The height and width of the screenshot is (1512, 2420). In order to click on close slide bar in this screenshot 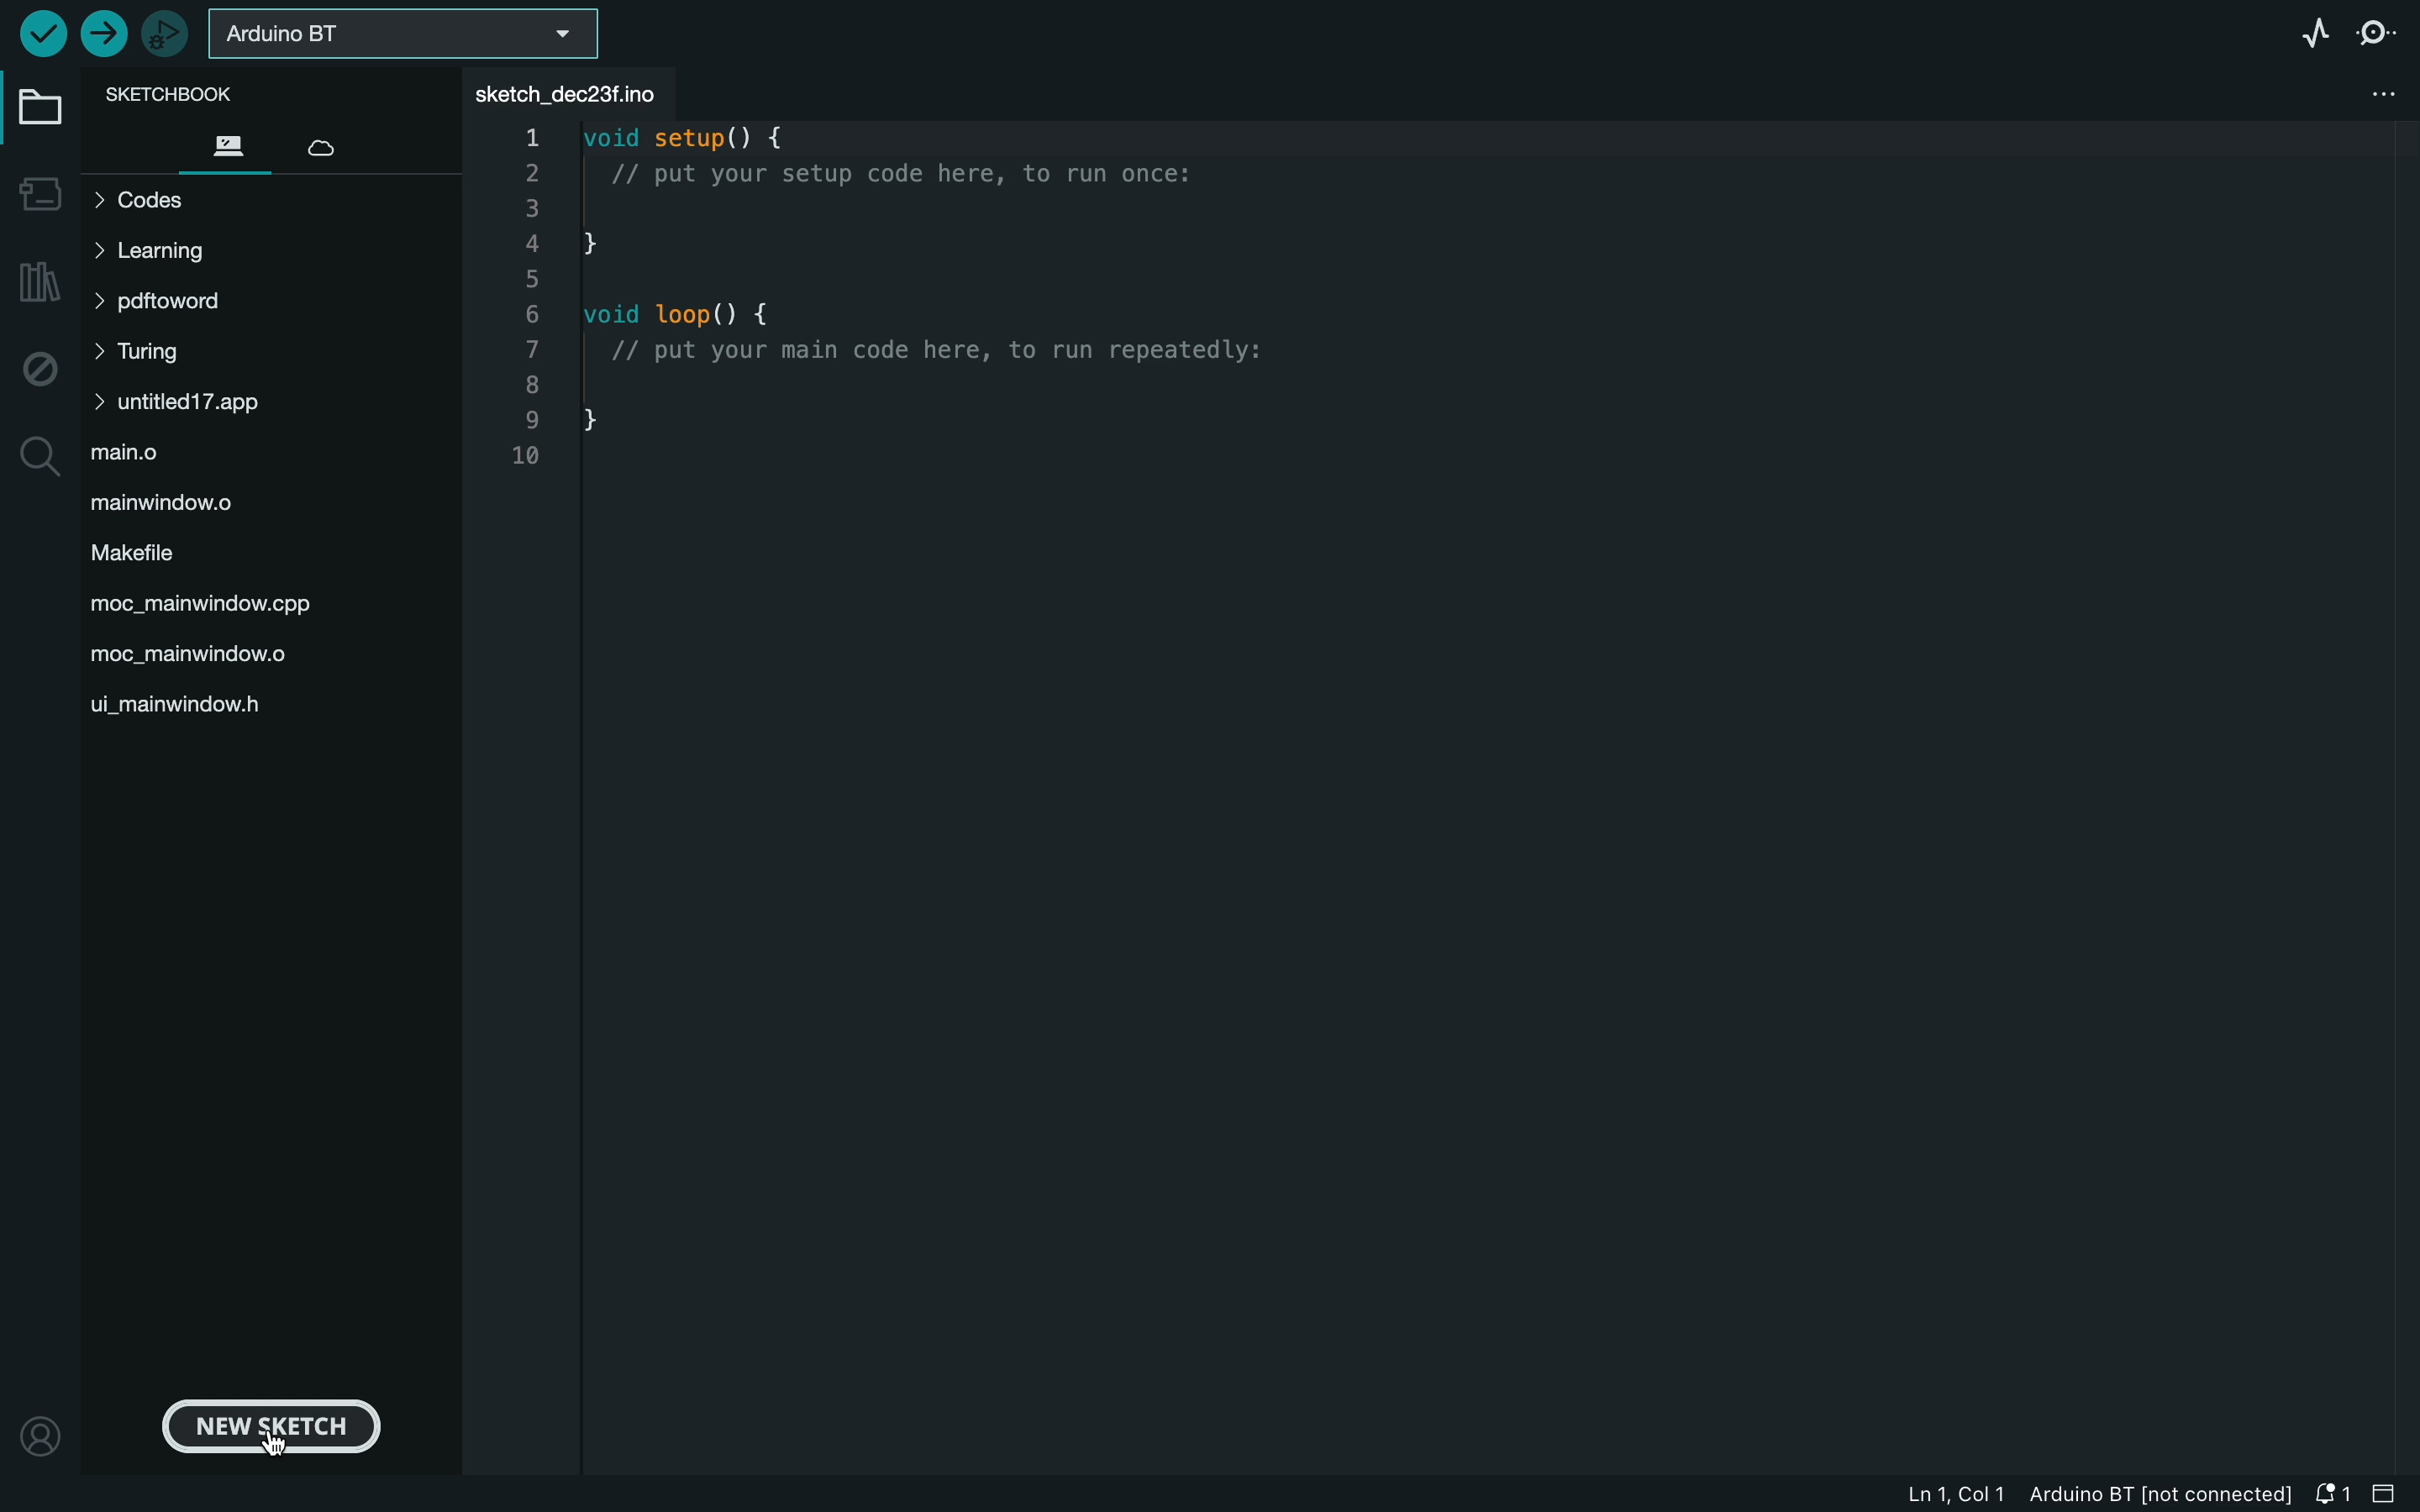, I will do `click(2388, 1494)`.